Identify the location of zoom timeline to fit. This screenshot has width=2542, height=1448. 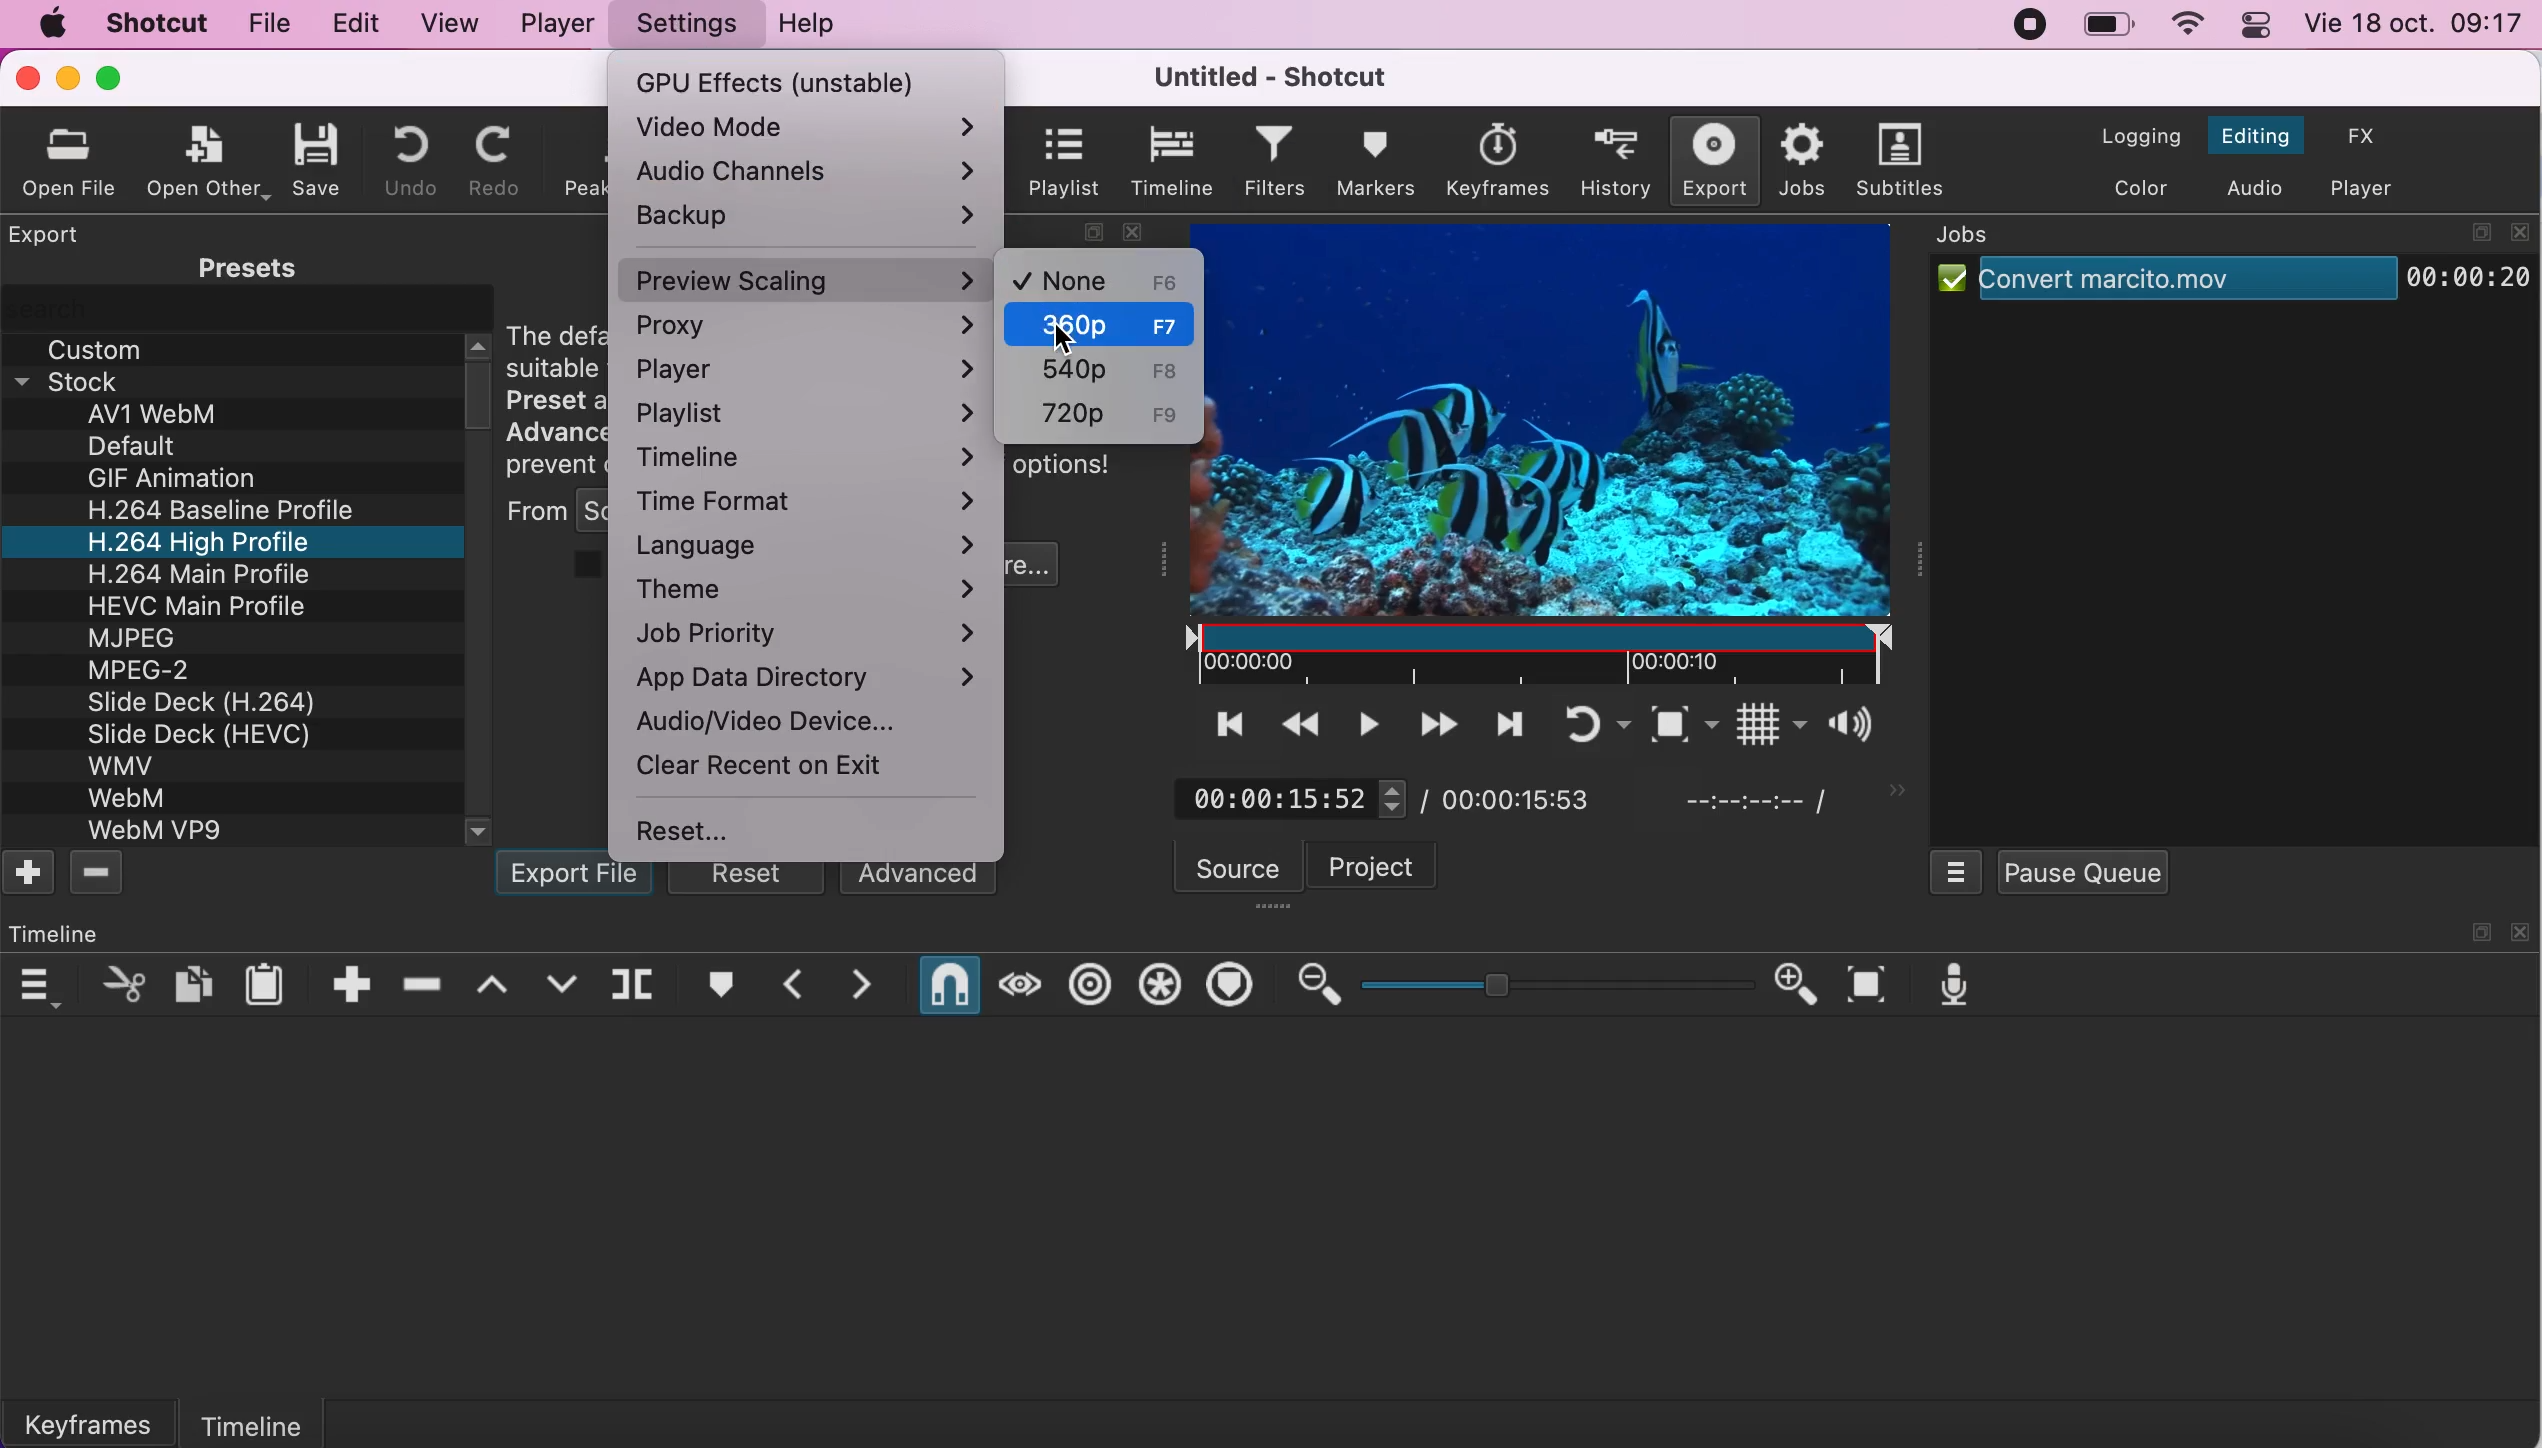
(1865, 985).